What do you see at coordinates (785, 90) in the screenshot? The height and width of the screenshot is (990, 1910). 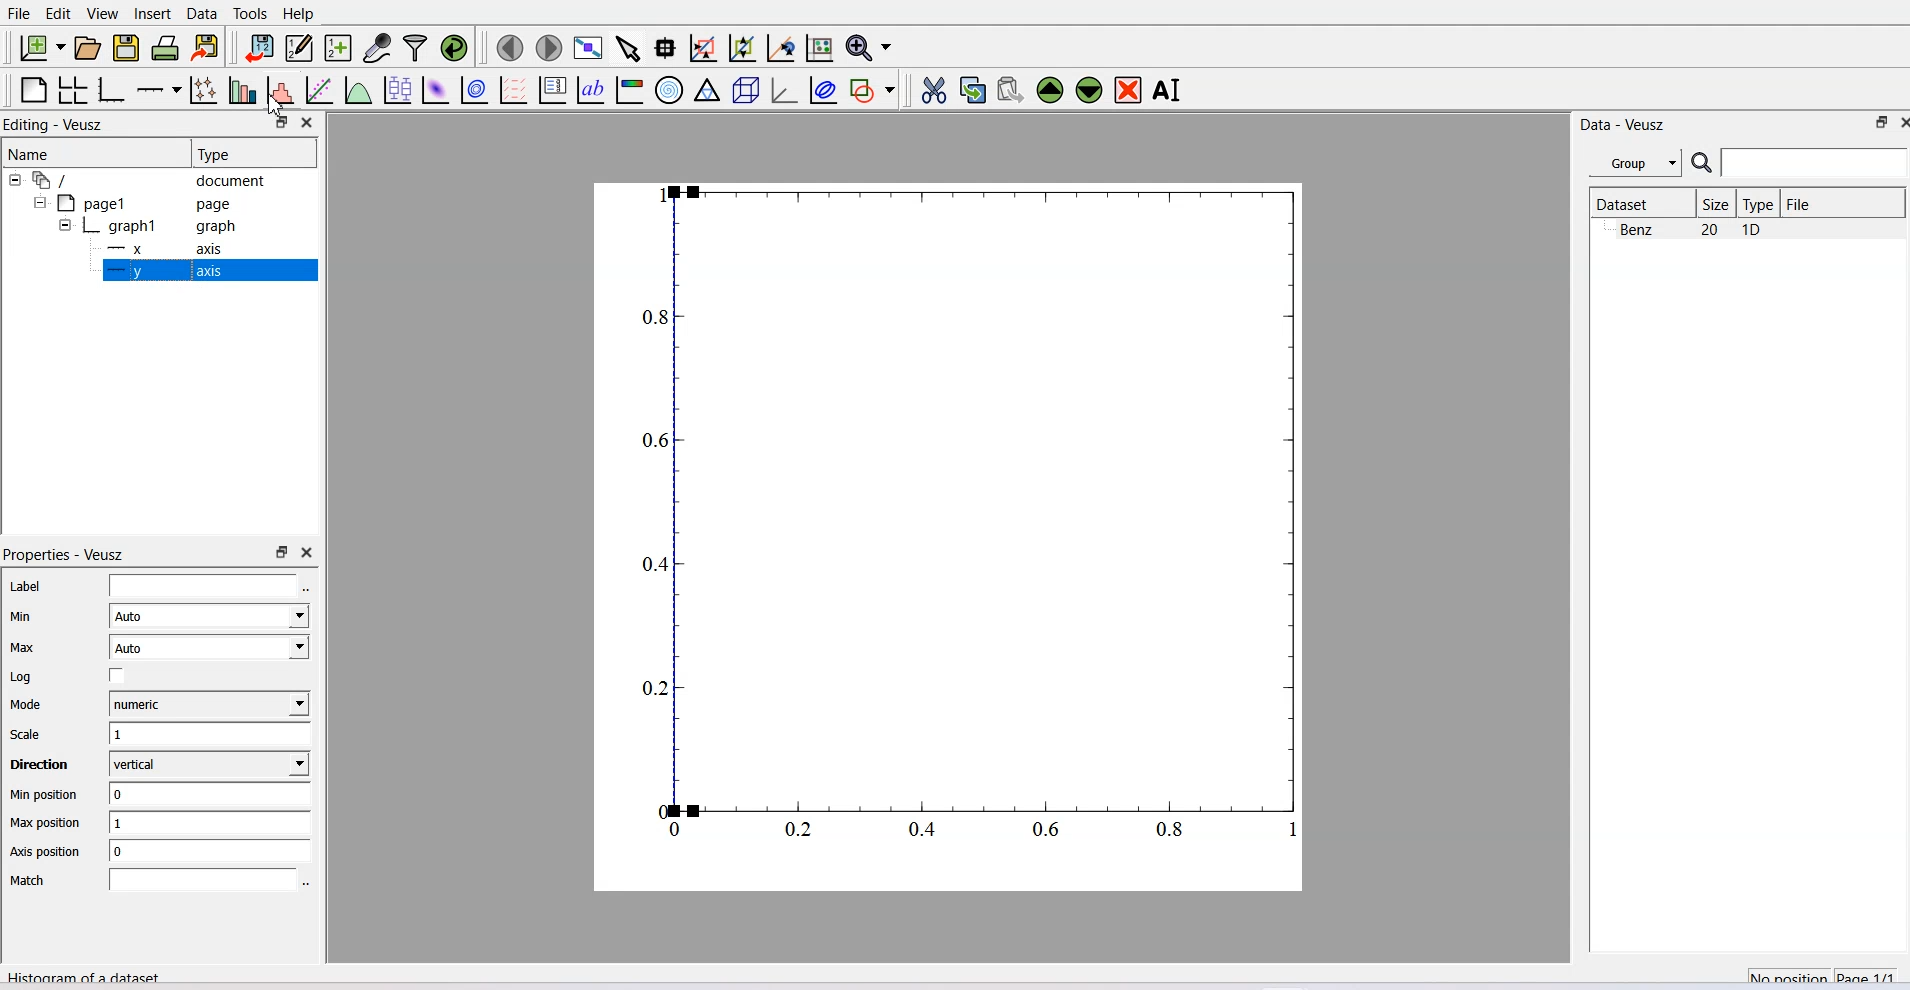 I see `3D Graph` at bounding box center [785, 90].